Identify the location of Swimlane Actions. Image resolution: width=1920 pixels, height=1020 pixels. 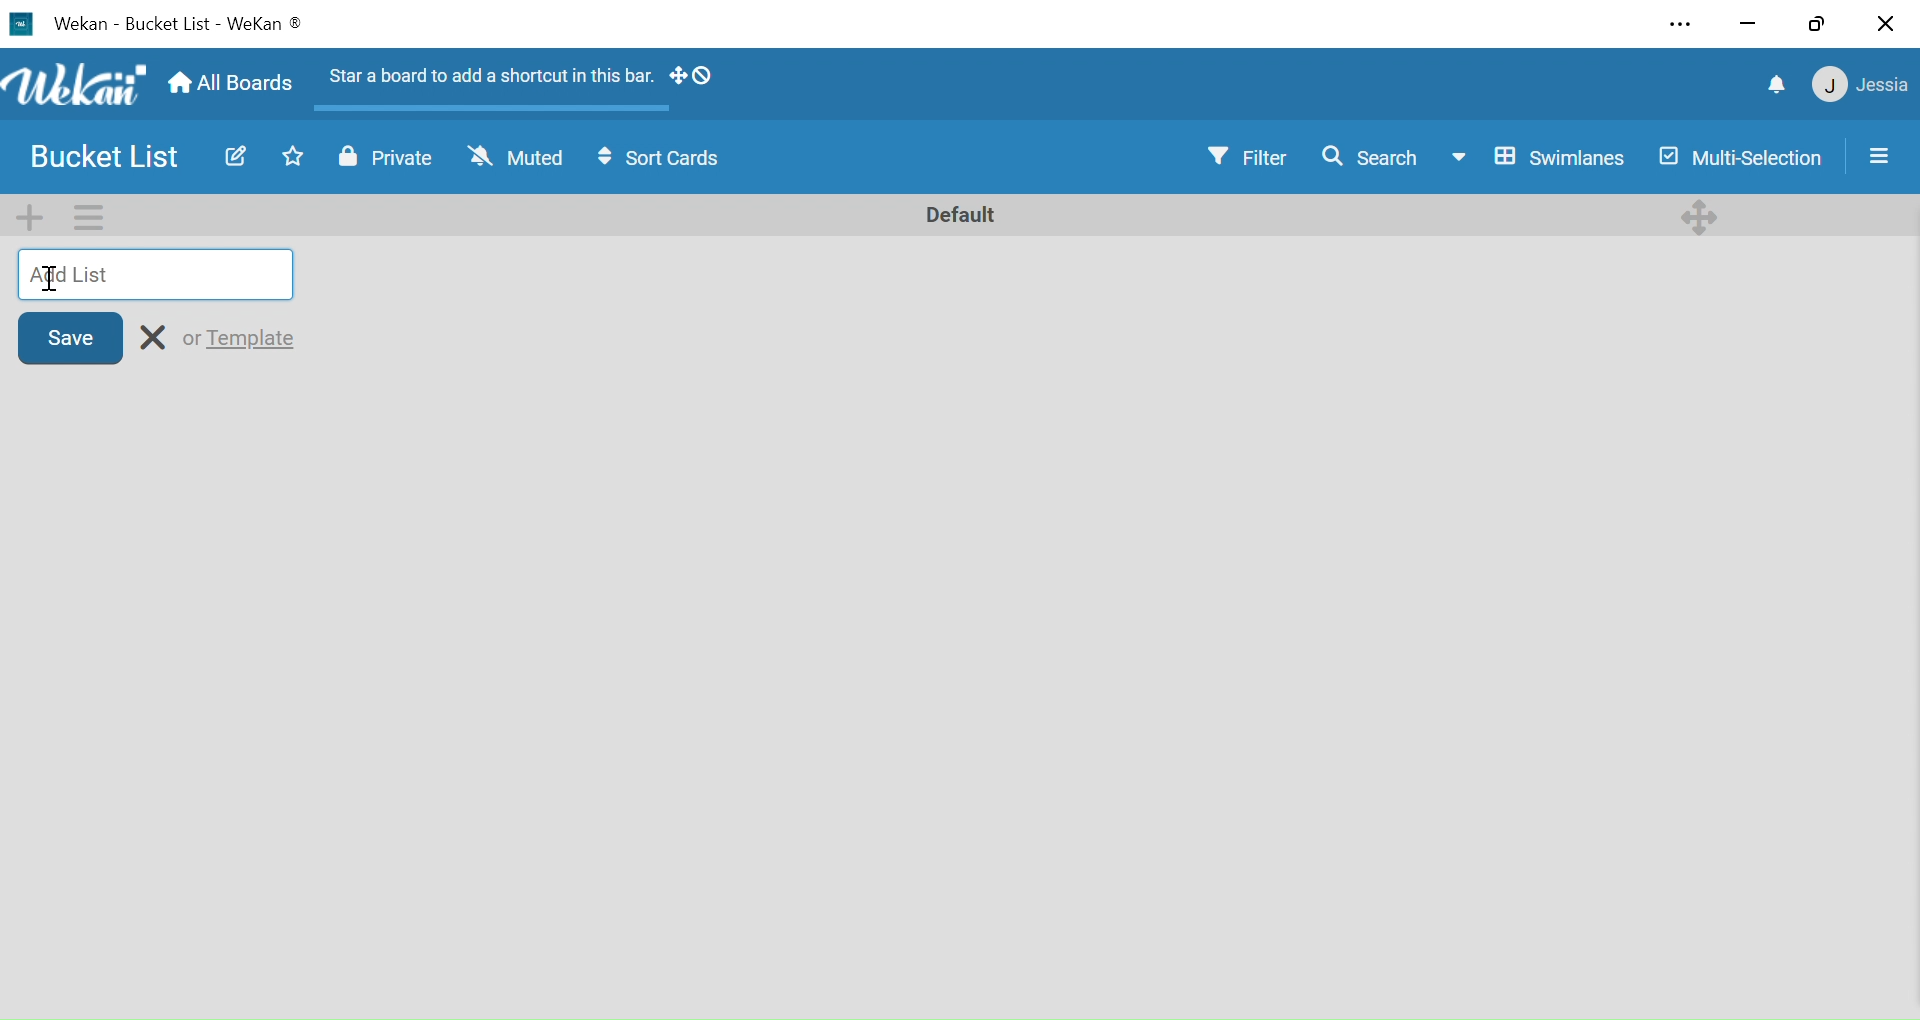
(88, 216).